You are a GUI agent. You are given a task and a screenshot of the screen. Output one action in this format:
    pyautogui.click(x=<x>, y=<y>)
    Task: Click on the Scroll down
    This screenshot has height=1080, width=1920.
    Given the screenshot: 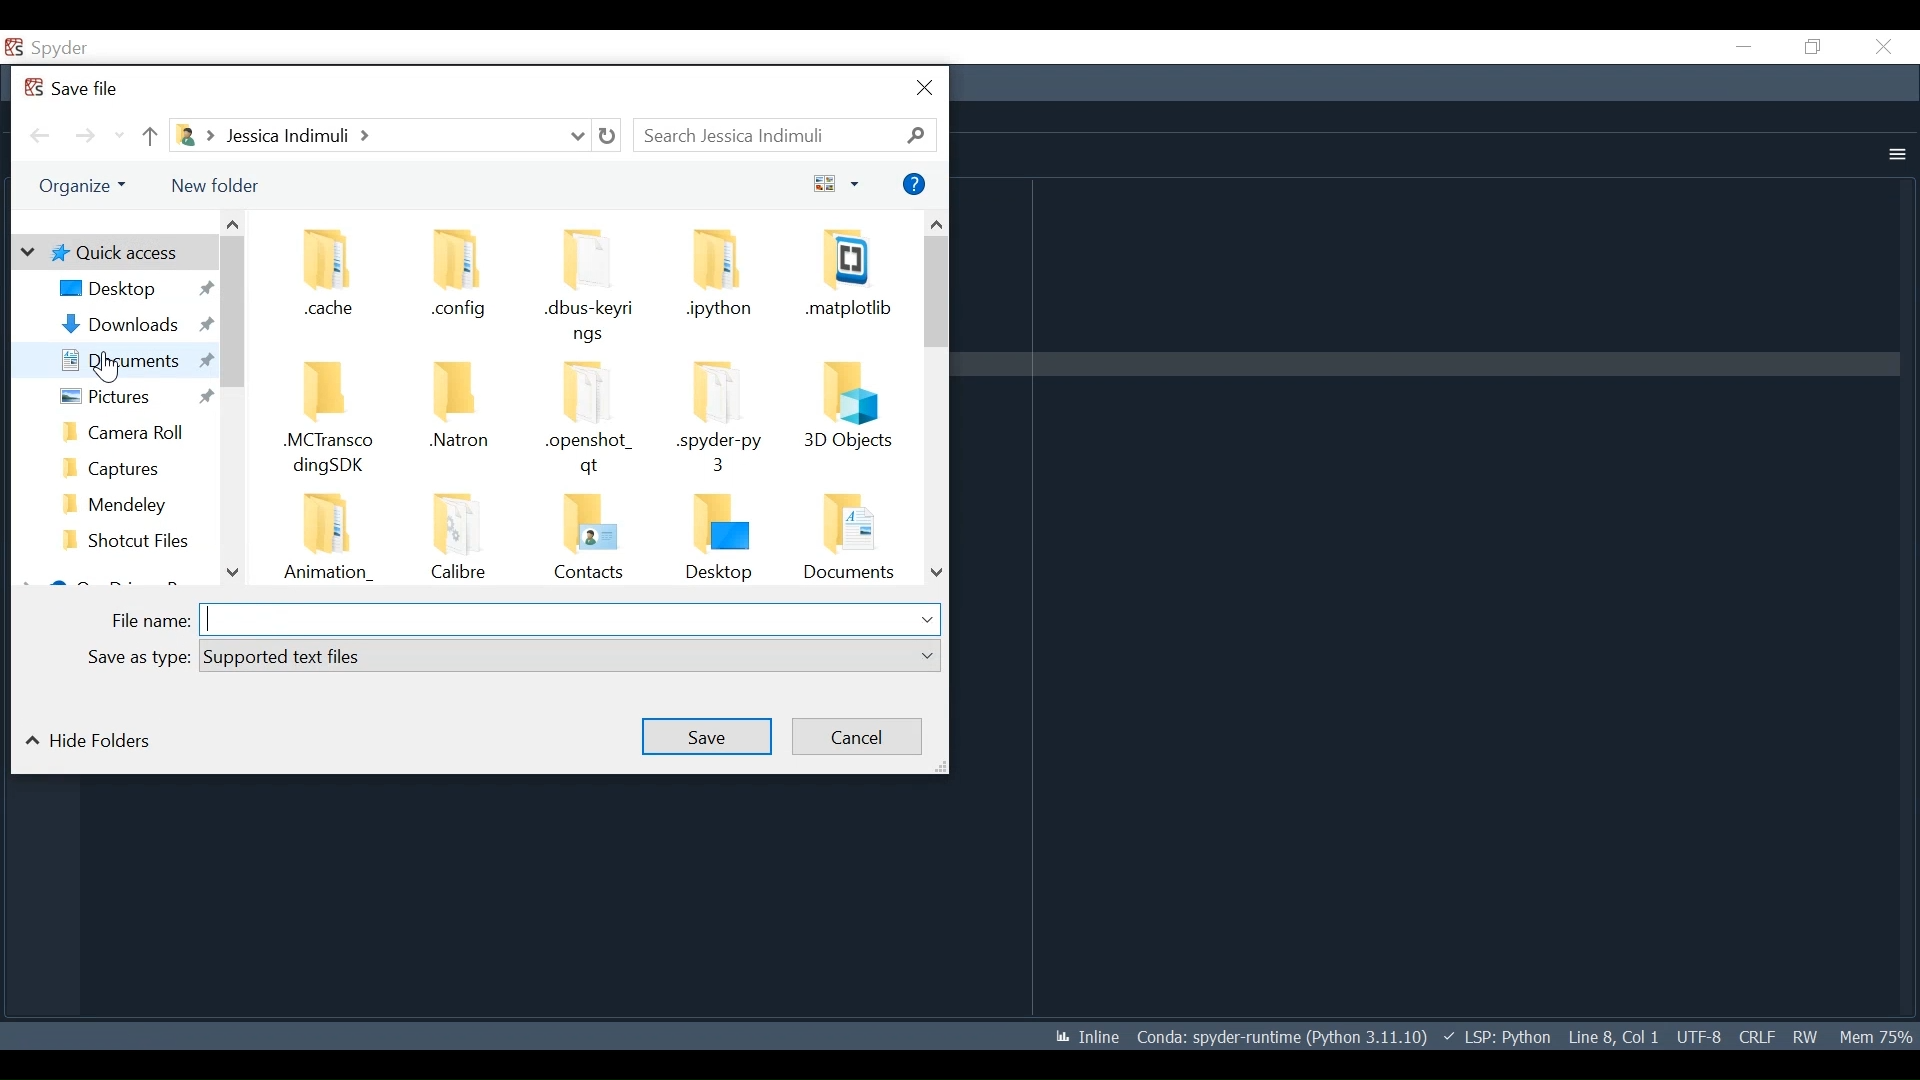 What is the action you would take?
    pyautogui.click(x=232, y=574)
    